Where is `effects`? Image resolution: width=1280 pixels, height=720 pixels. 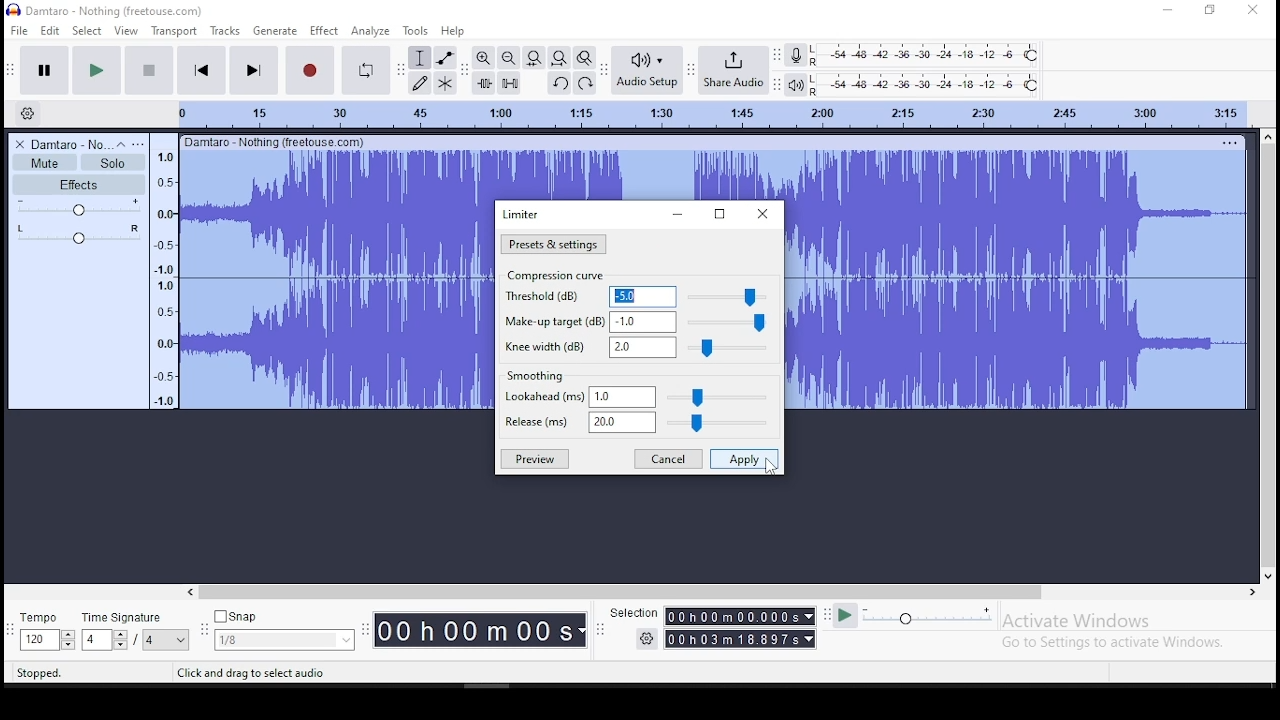
effects is located at coordinates (81, 184).